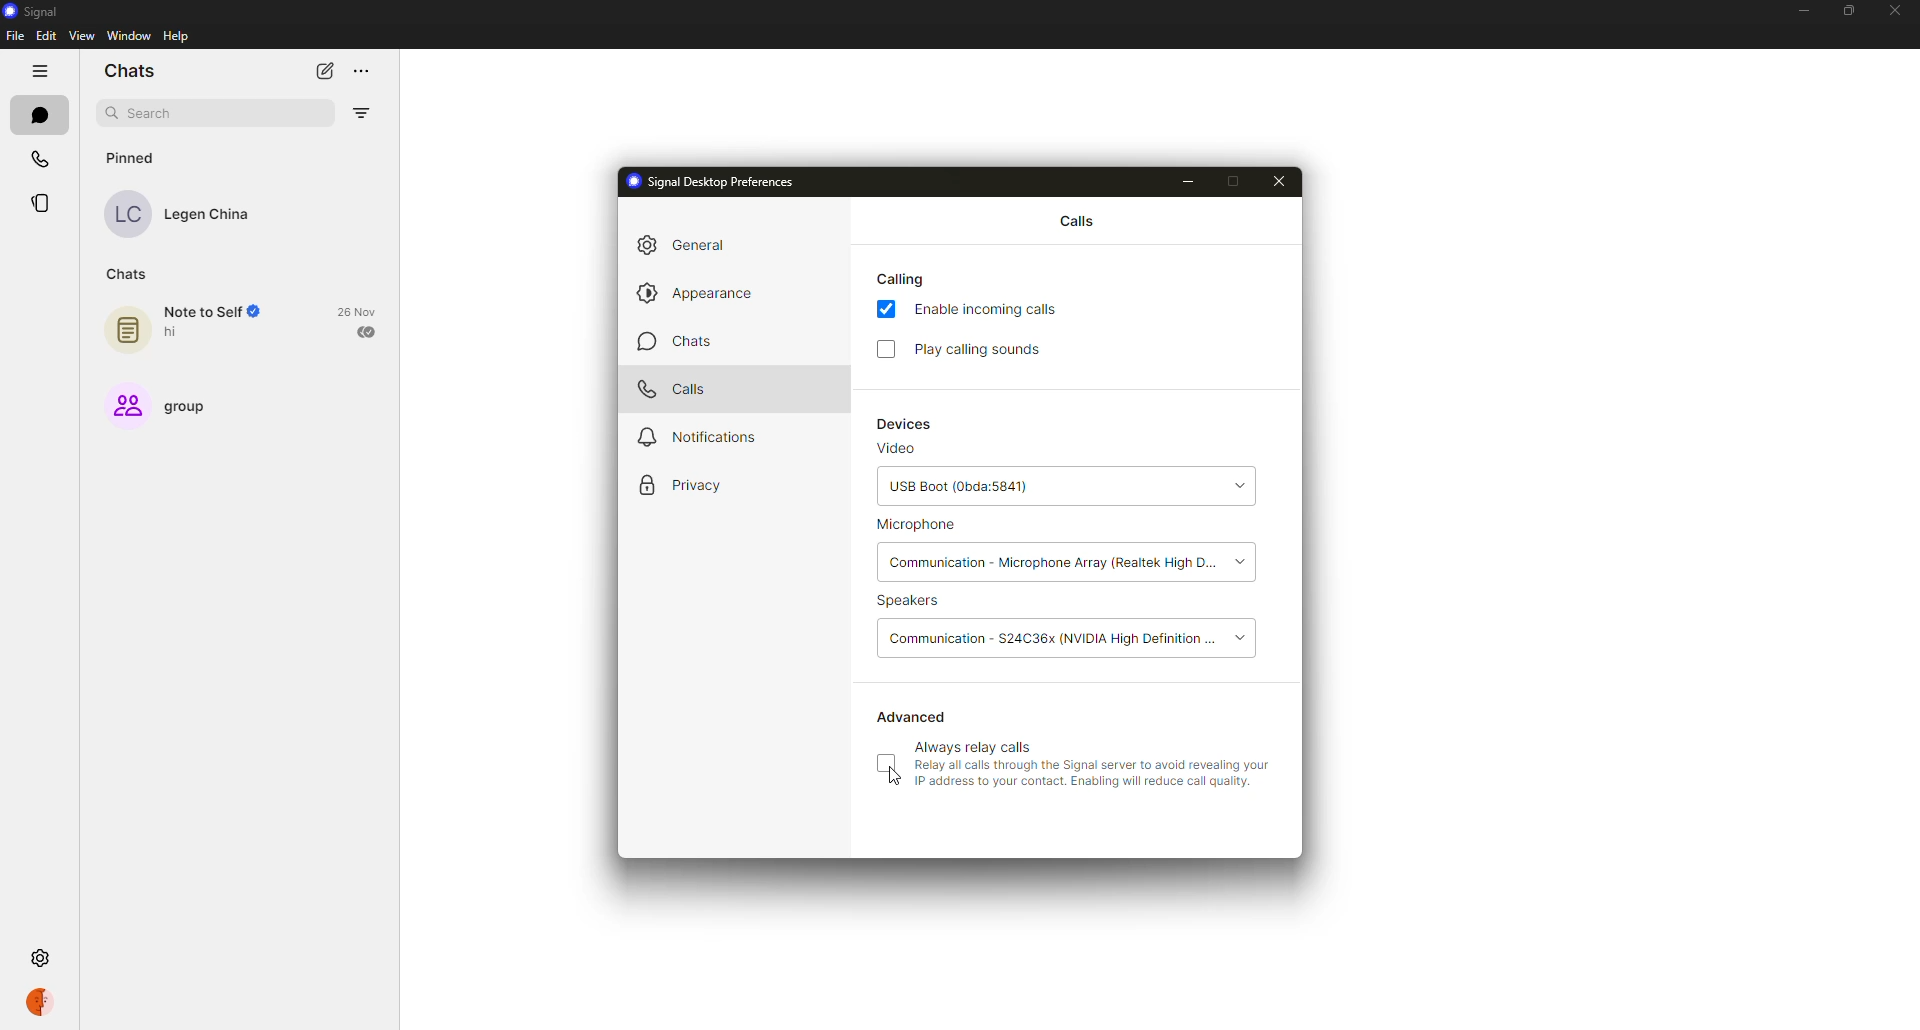 This screenshot has width=1920, height=1030. What do you see at coordinates (38, 114) in the screenshot?
I see `chats` at bounding box center [38, 114].